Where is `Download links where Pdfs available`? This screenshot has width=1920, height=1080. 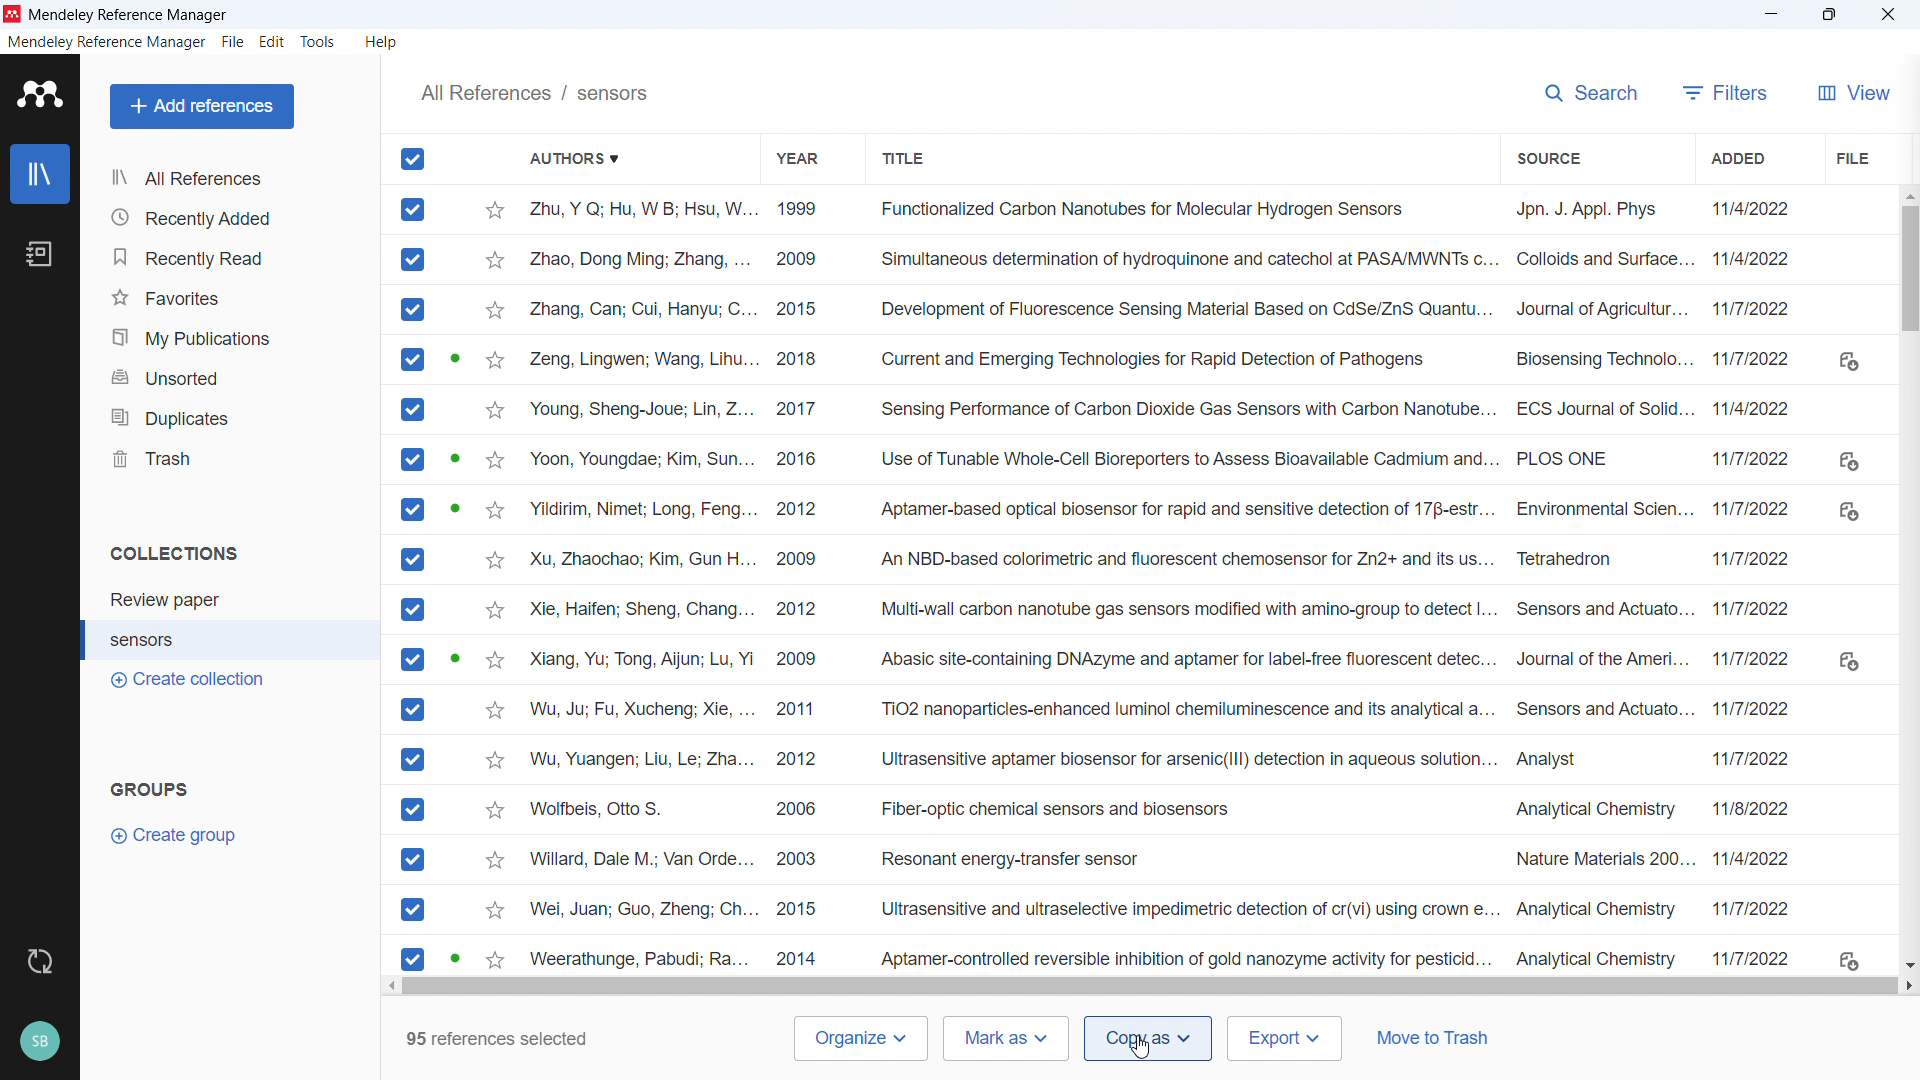
Download links where Pdfs available is located at coordinates (1850, 661).